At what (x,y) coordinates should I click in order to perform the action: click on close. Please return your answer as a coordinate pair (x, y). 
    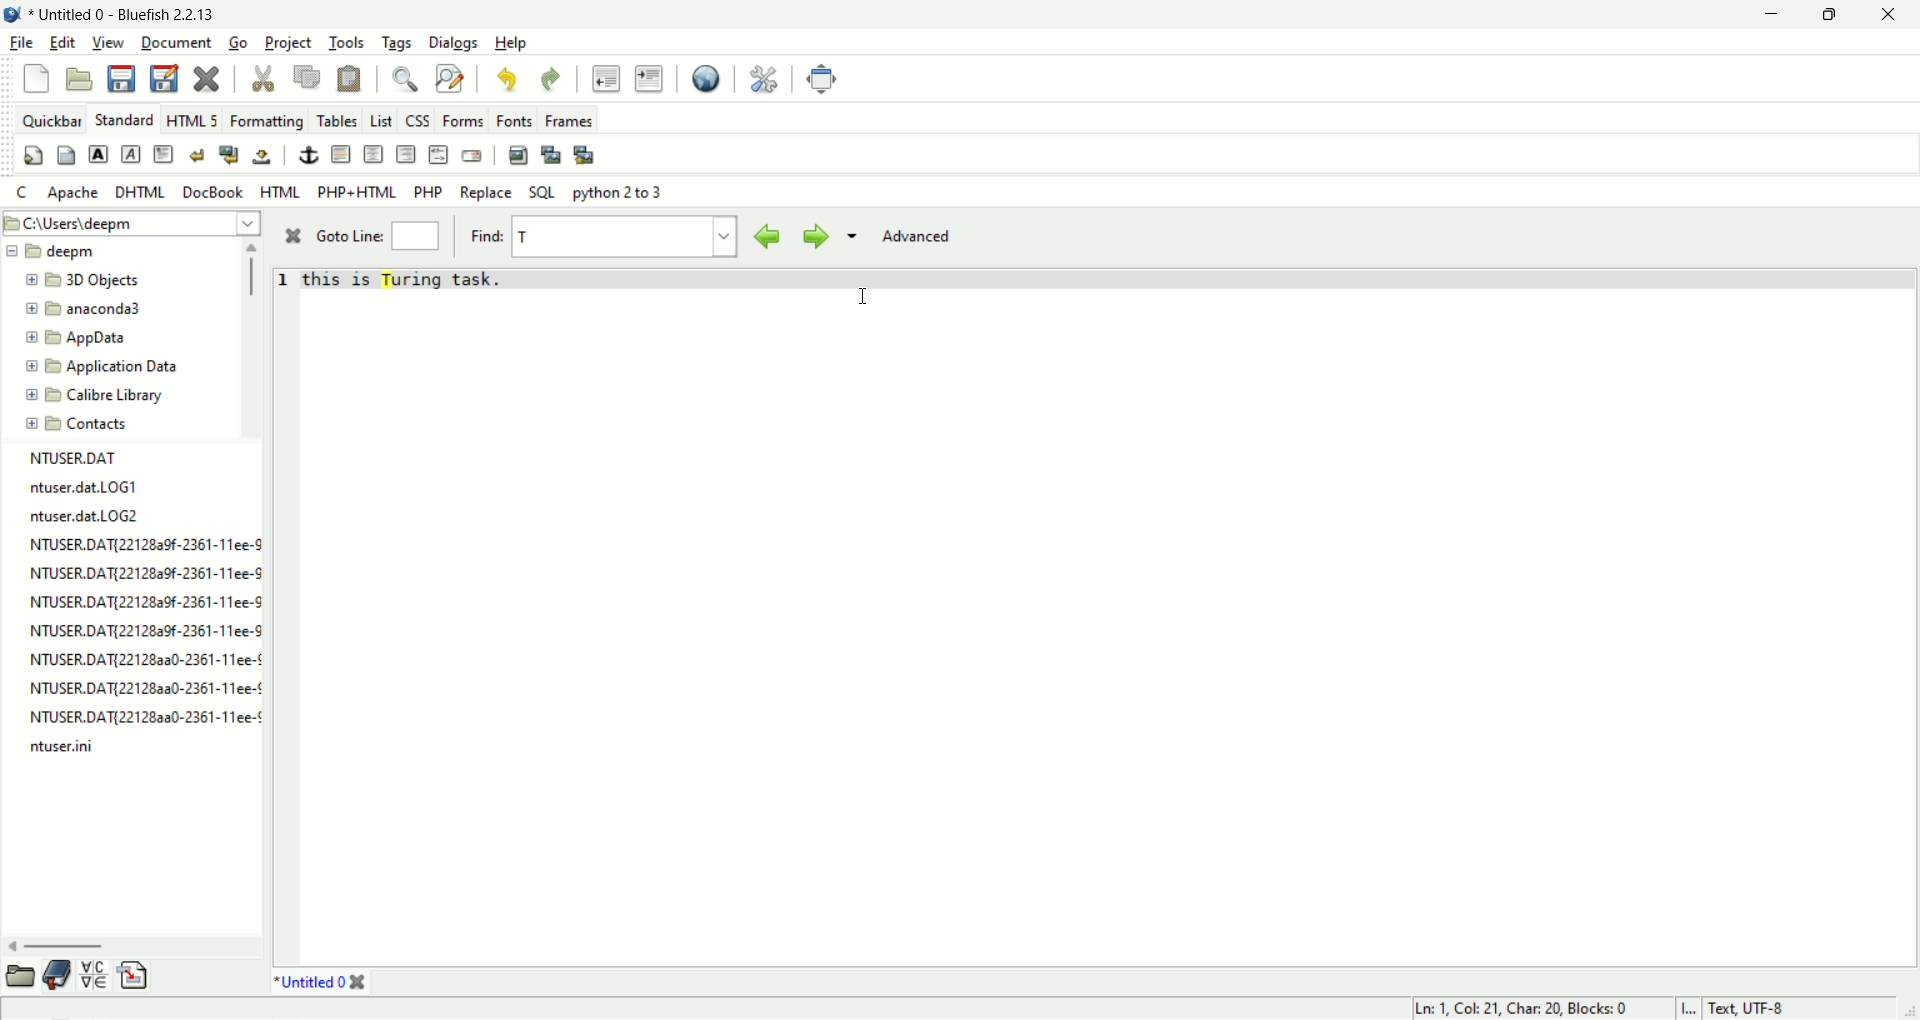
    Looking at the image, I should click on (358, 983).